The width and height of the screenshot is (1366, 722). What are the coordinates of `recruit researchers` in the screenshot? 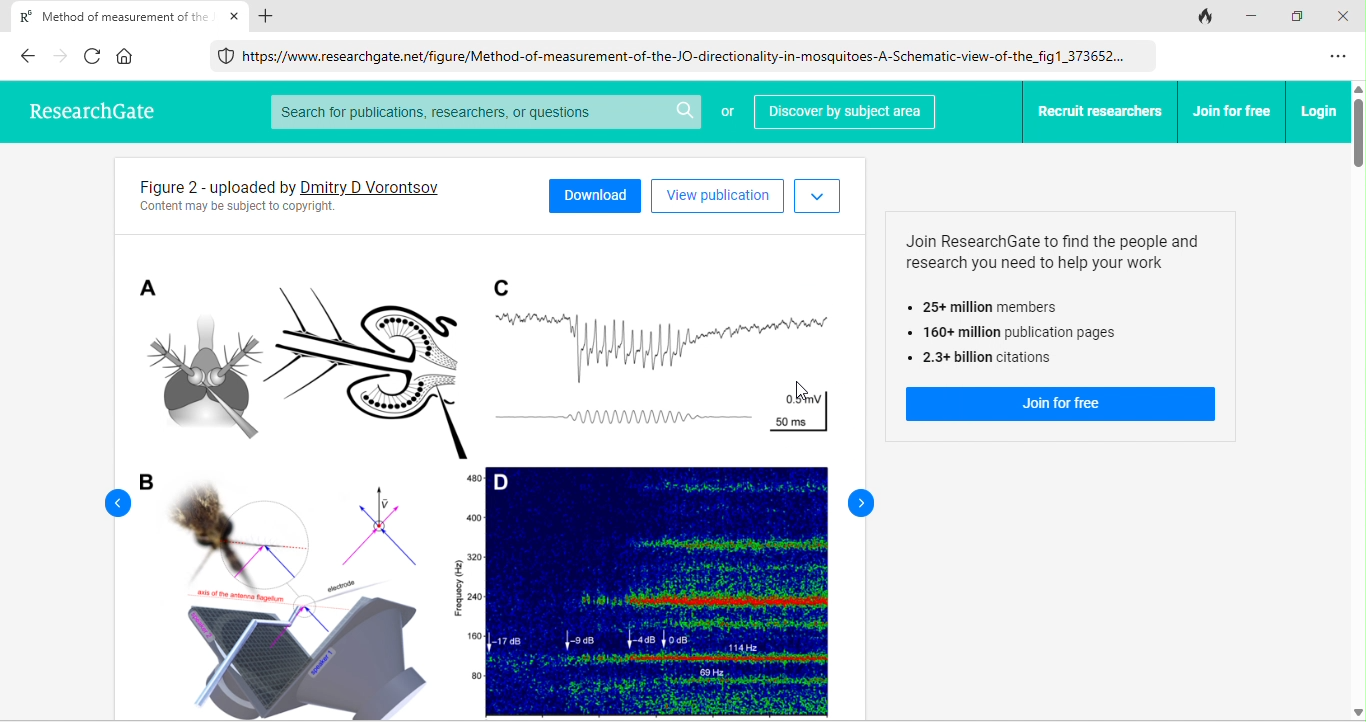 It's located at (1101, 112).